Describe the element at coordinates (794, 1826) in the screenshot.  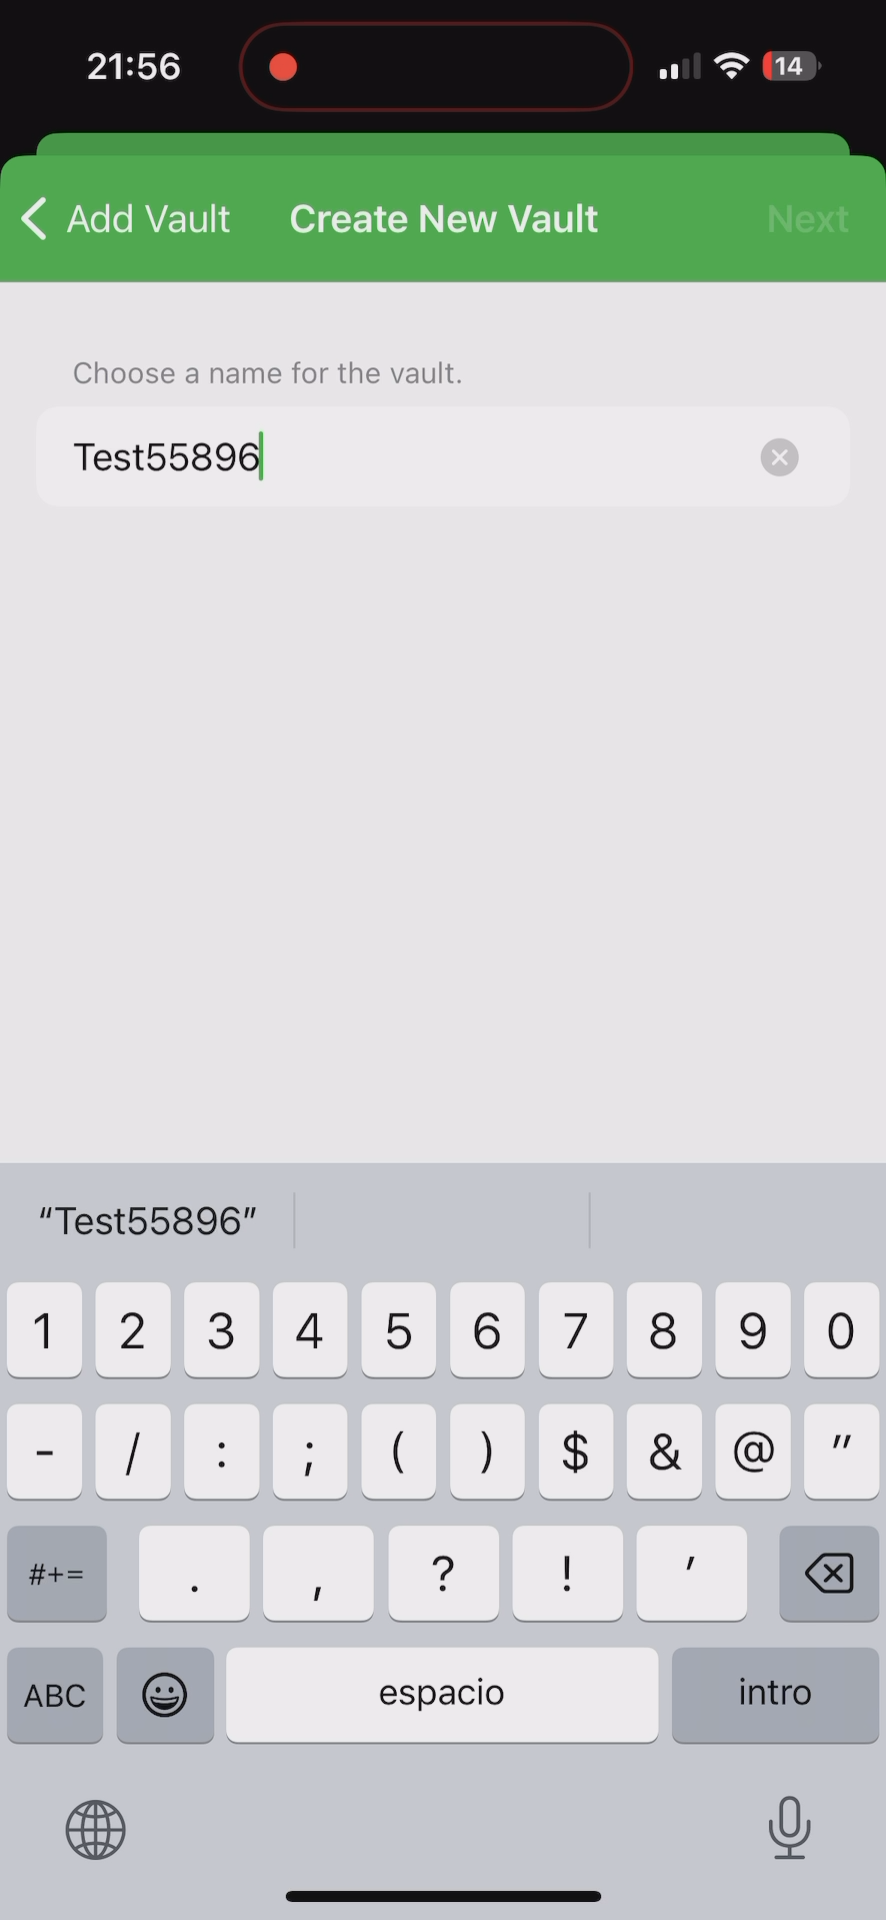
I see `voice input` at that location.